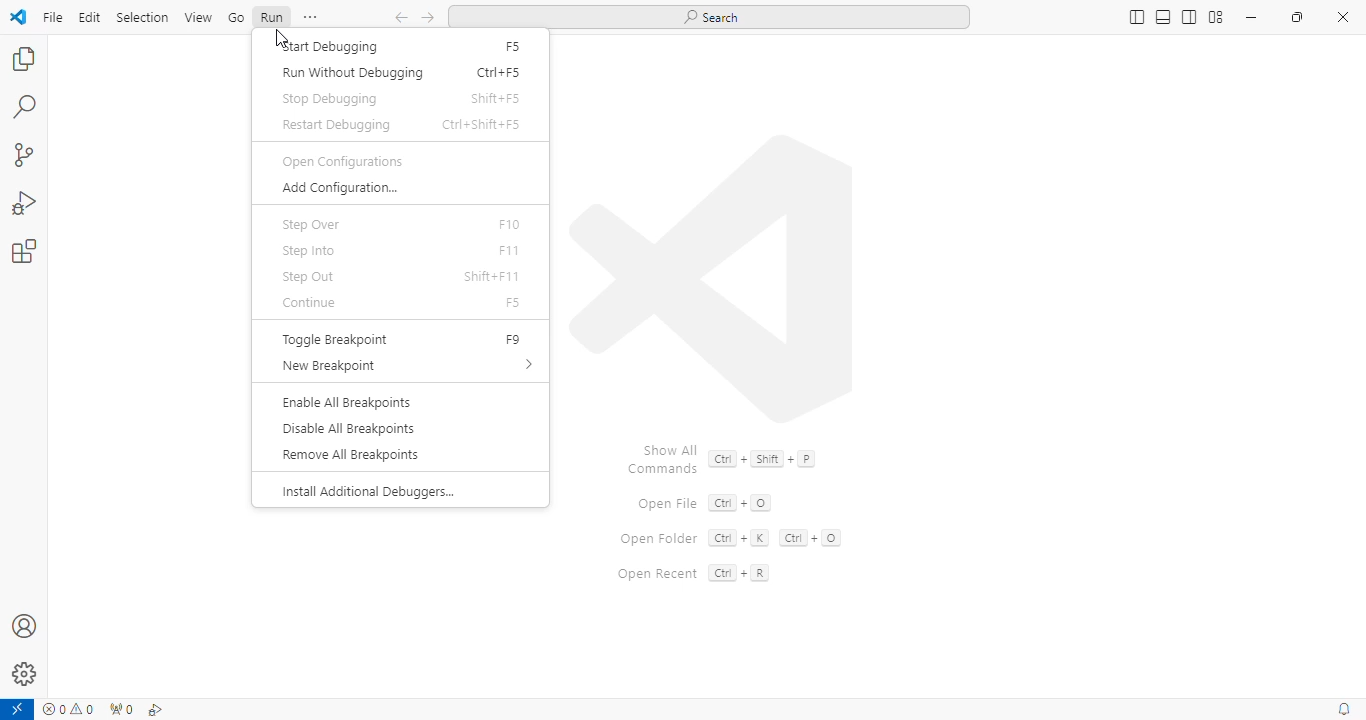  Describe the element at coordinates (307, 277) in the screenshot. I see `step out` at that location.